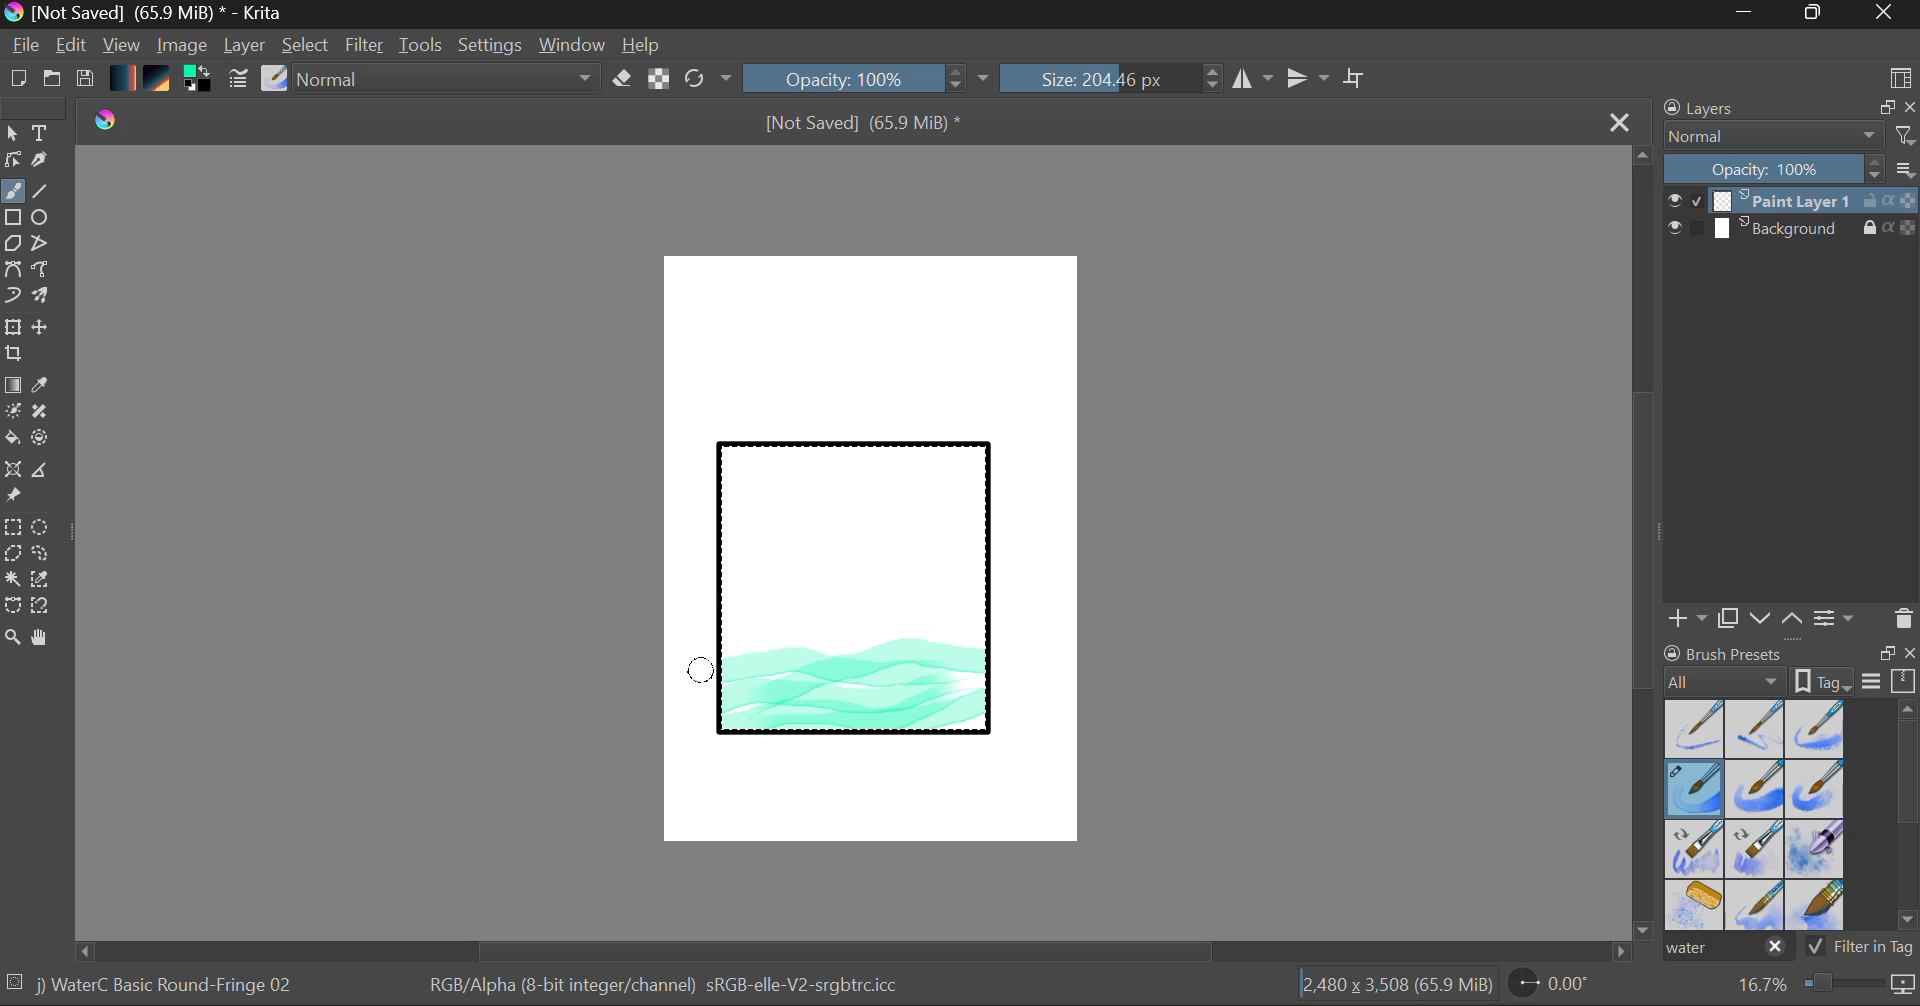  Describe the element at coordinates (422, 46) in the screenshot. I see `Tools` at that location.